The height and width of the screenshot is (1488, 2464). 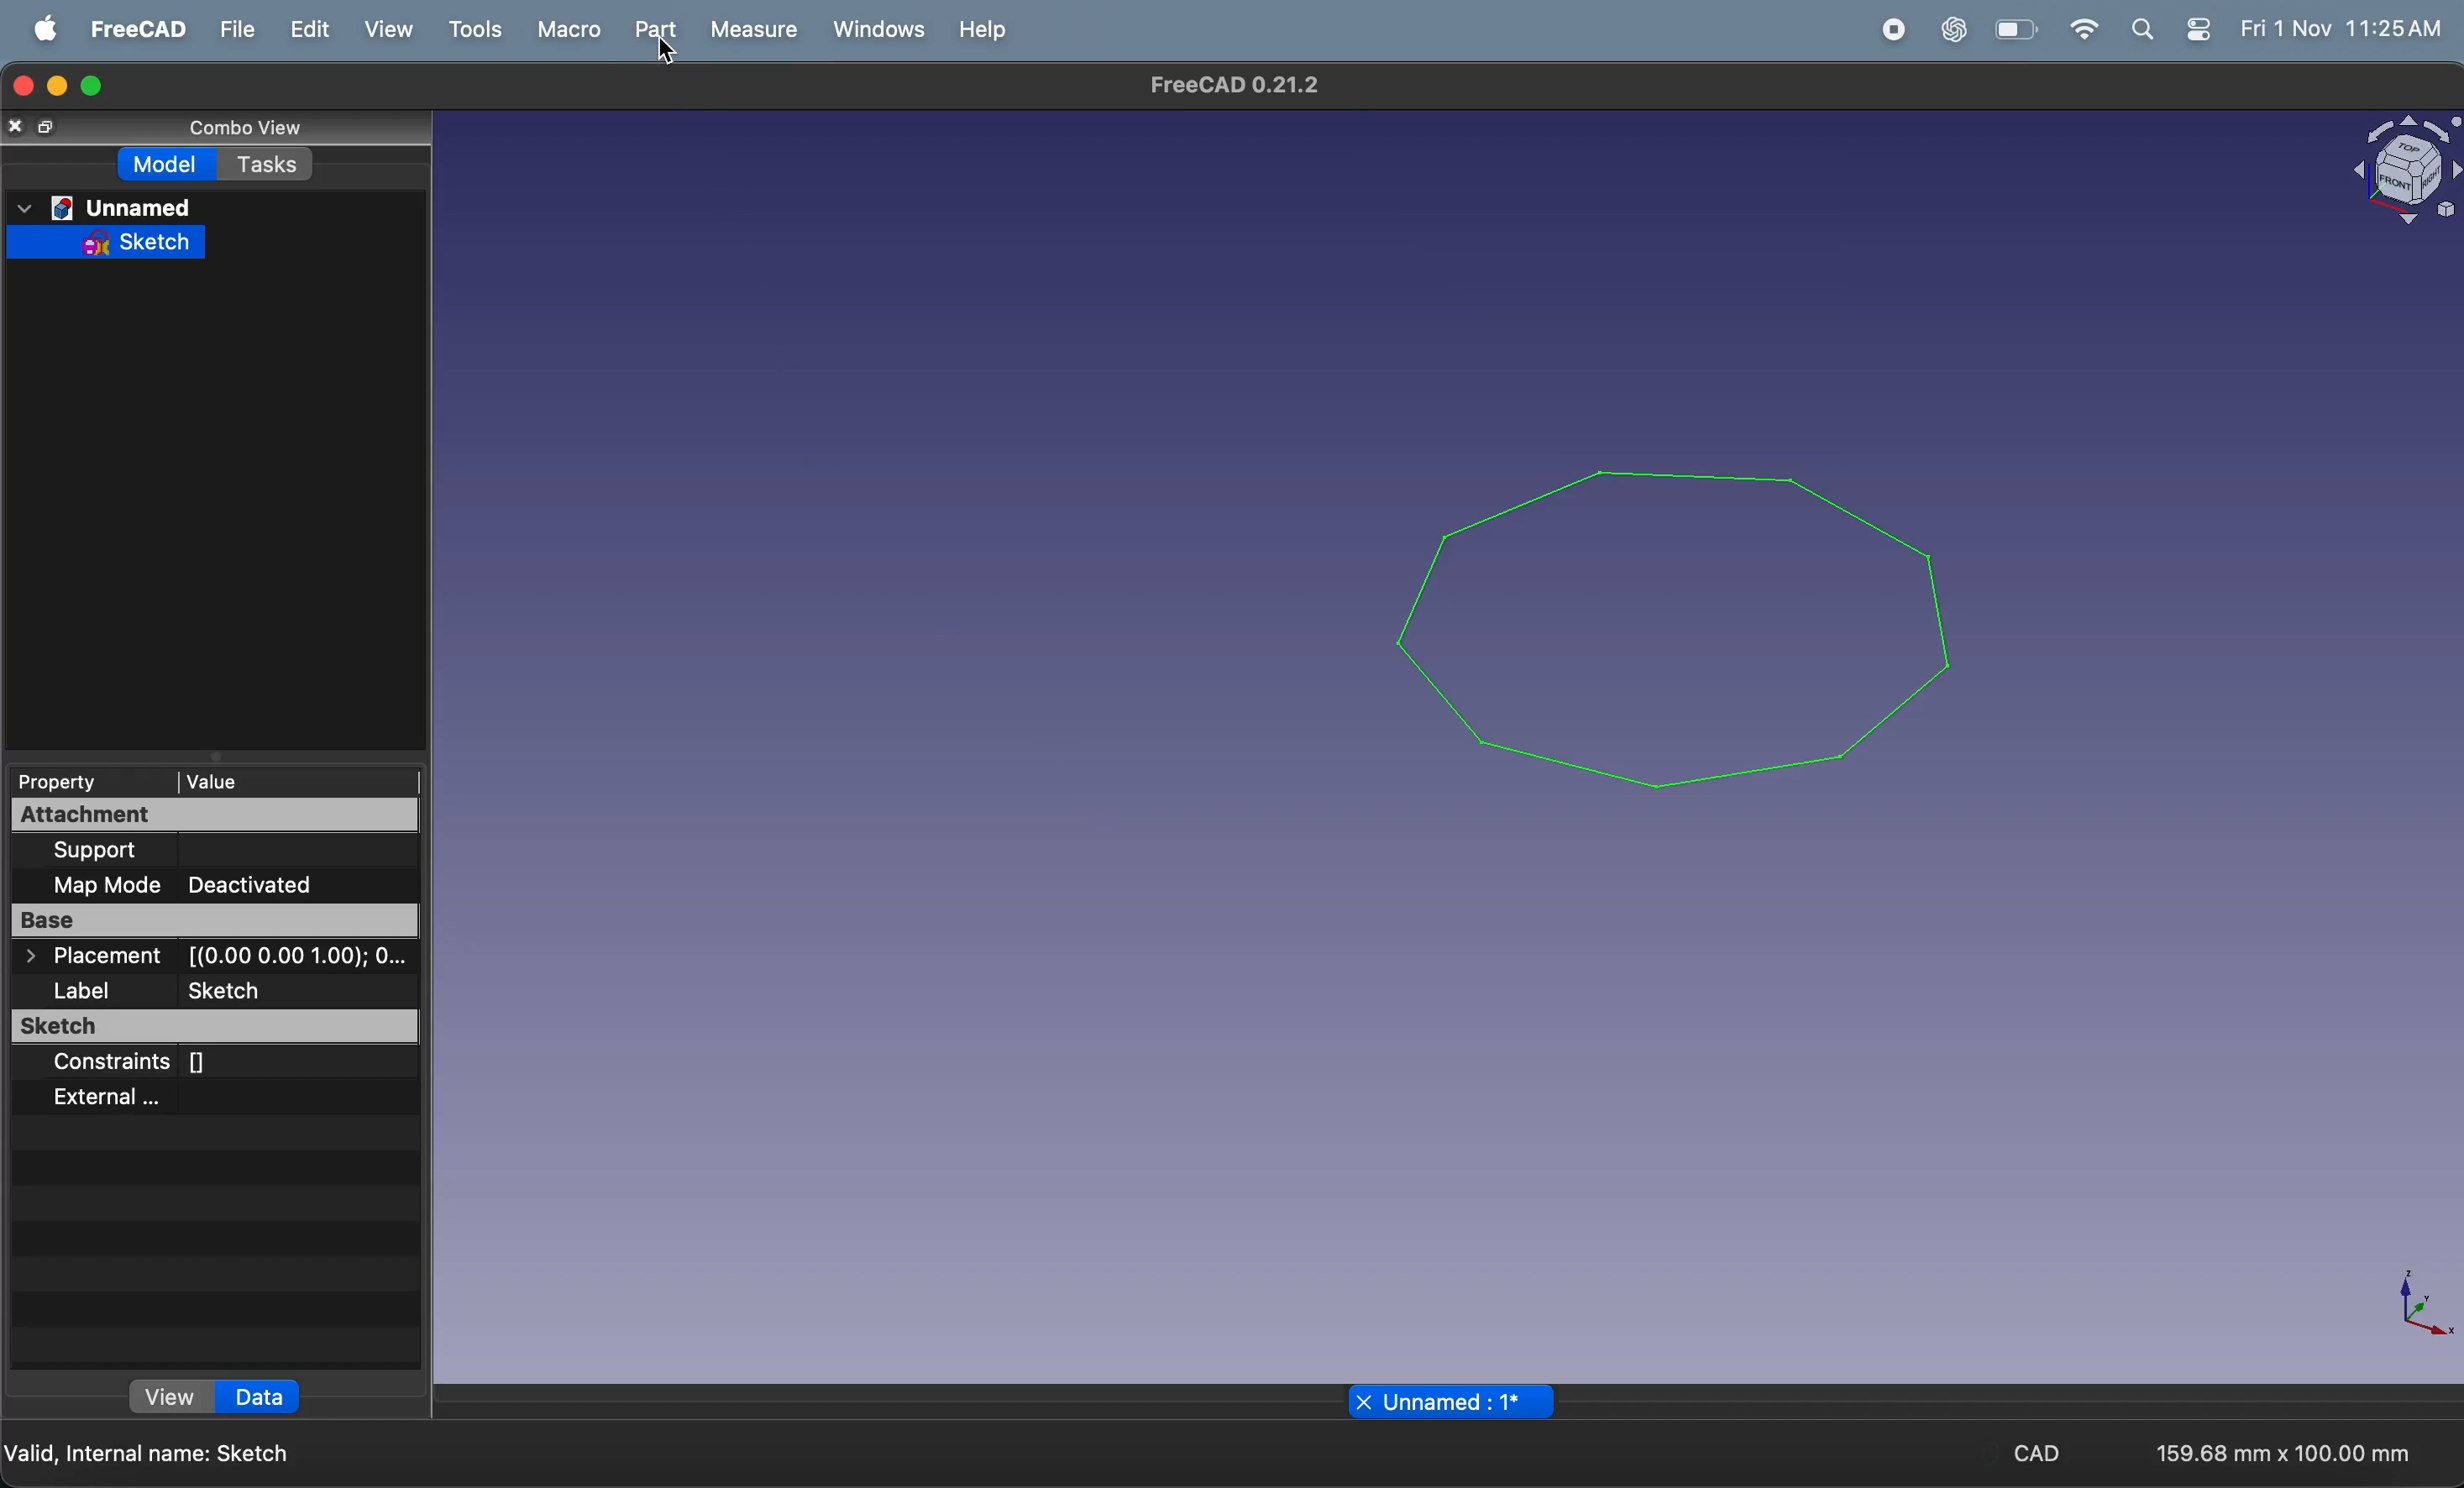 I want to click on polygon, so click(x=1678, y=609).